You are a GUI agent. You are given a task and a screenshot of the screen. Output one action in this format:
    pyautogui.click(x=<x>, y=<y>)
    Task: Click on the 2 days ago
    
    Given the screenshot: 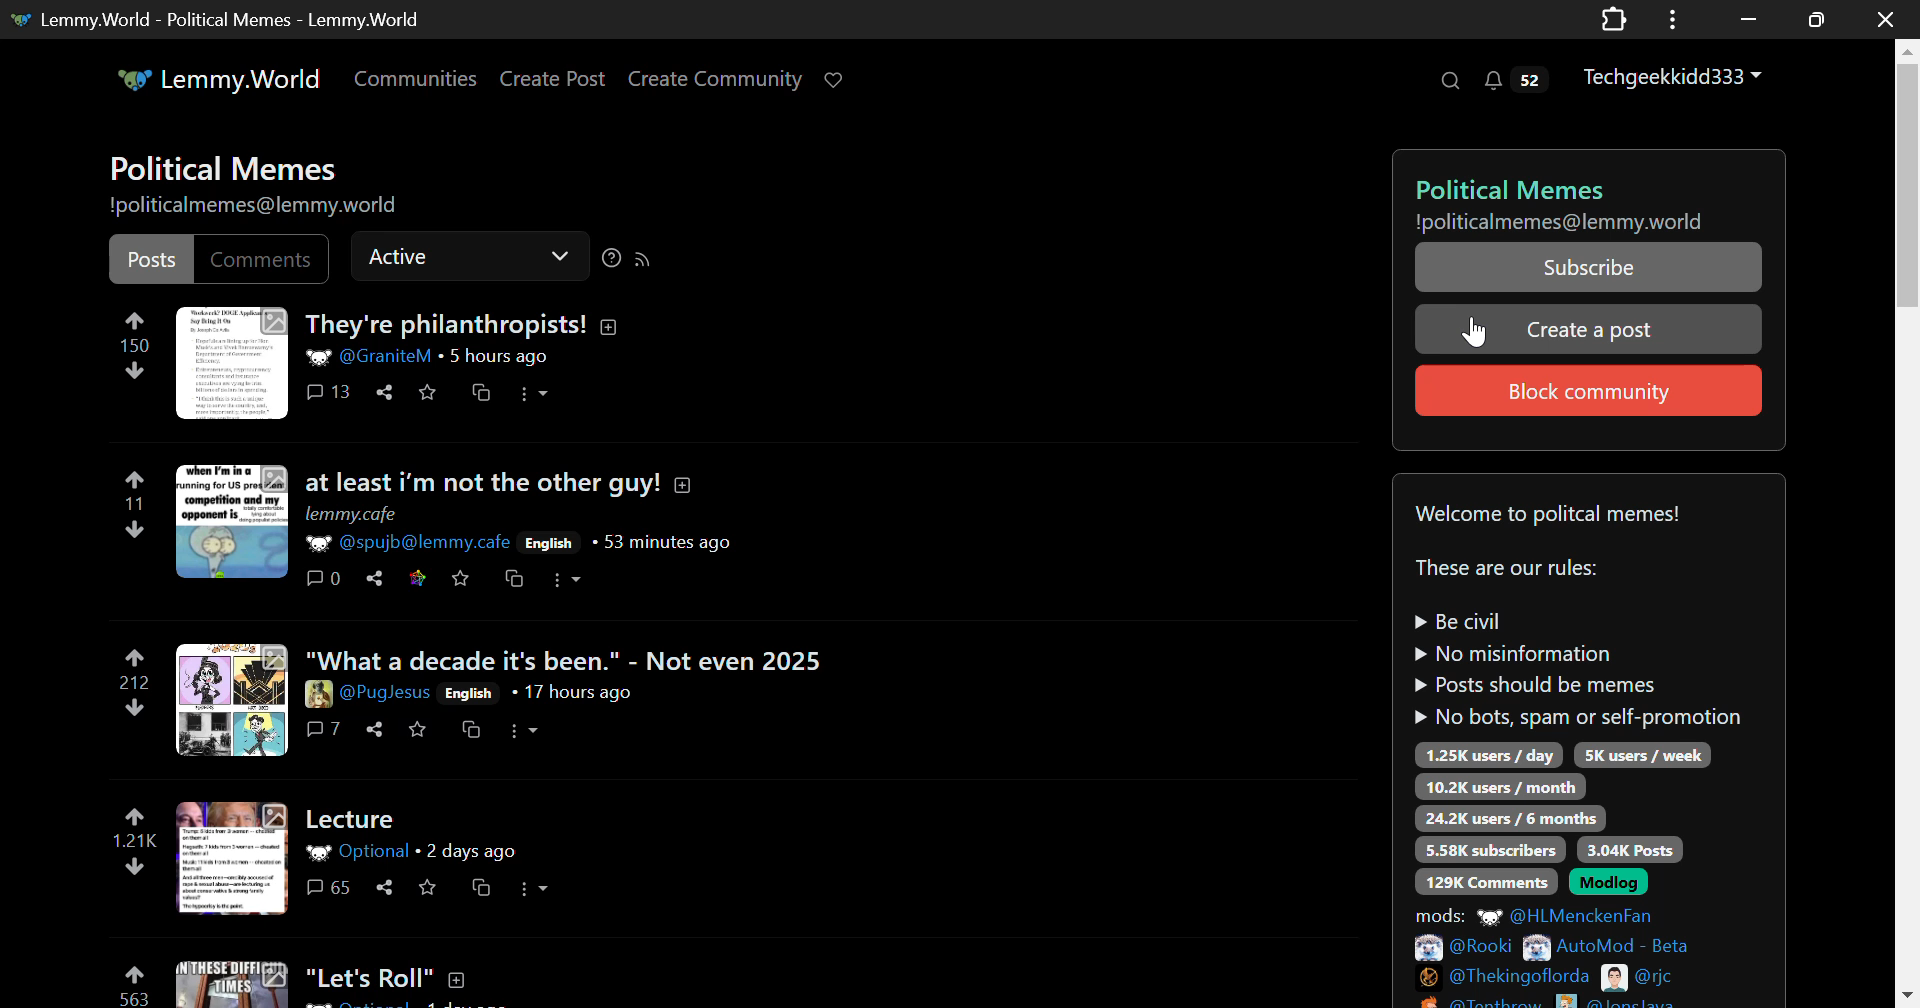 What is the action you would take?
    pyautogui.click(x=470, y=850)
    